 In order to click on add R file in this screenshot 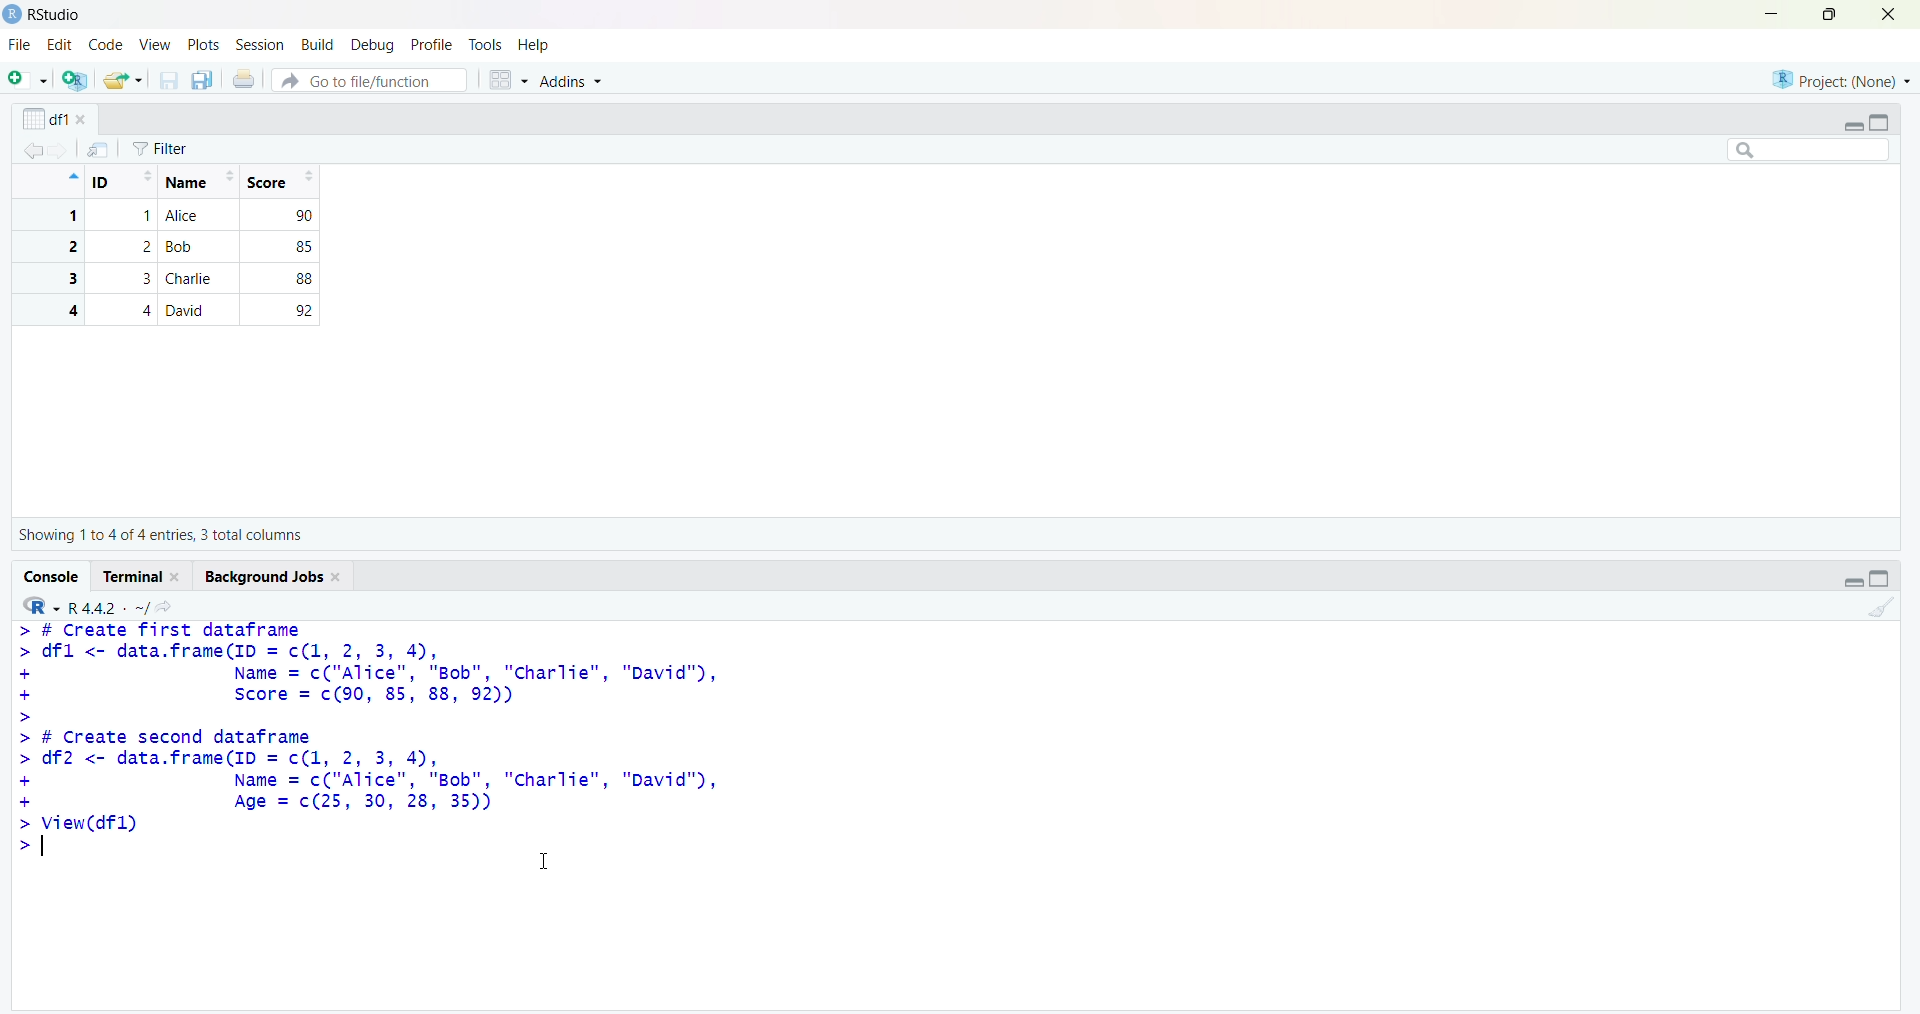, I will do `click(76, 80)`.